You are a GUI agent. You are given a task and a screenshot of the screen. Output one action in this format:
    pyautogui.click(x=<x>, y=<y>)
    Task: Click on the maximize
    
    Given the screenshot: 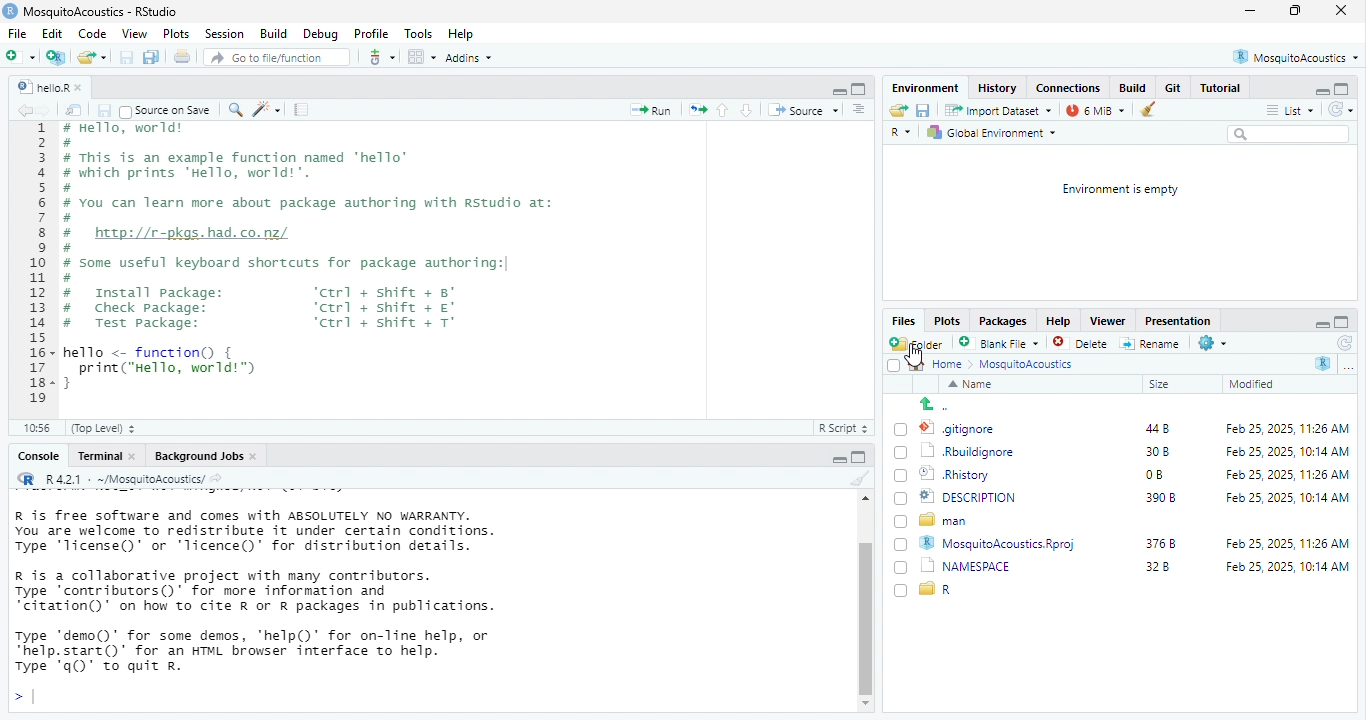 What is the action you would take?
    pyautogui.click(x=1296, y=11)
    